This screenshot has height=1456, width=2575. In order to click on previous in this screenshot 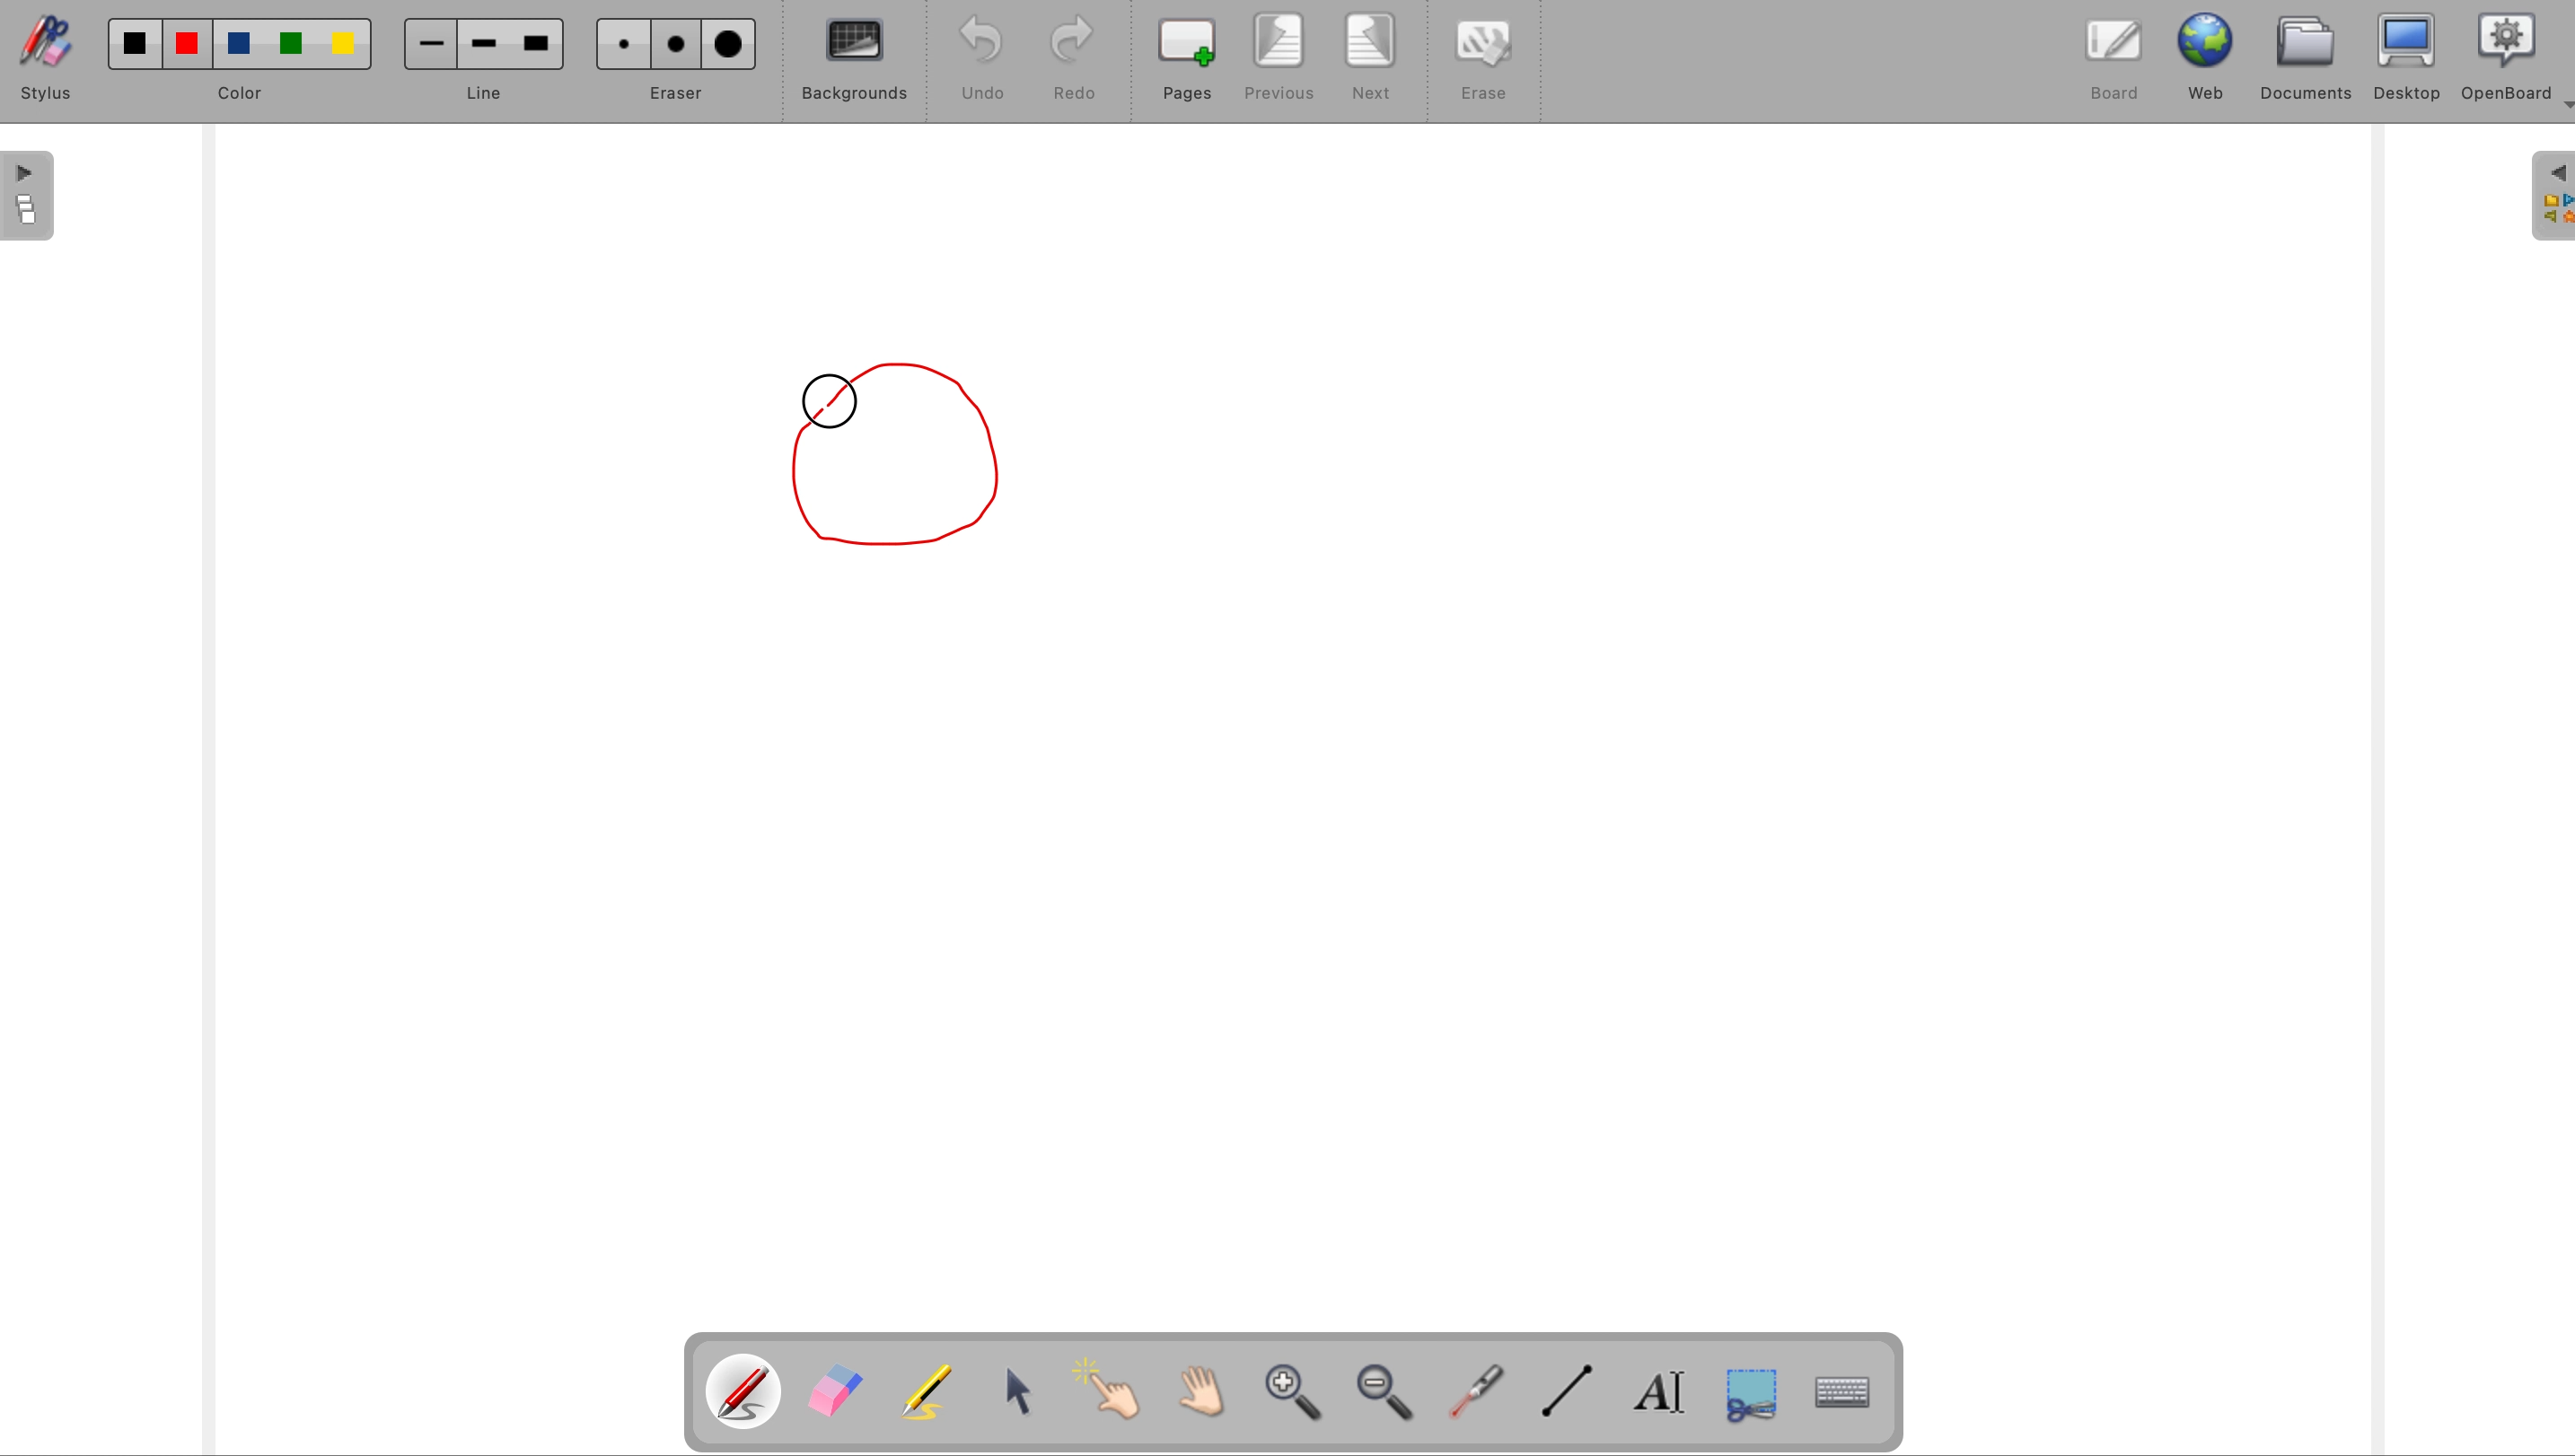, I will do `click(1282, 57)`.